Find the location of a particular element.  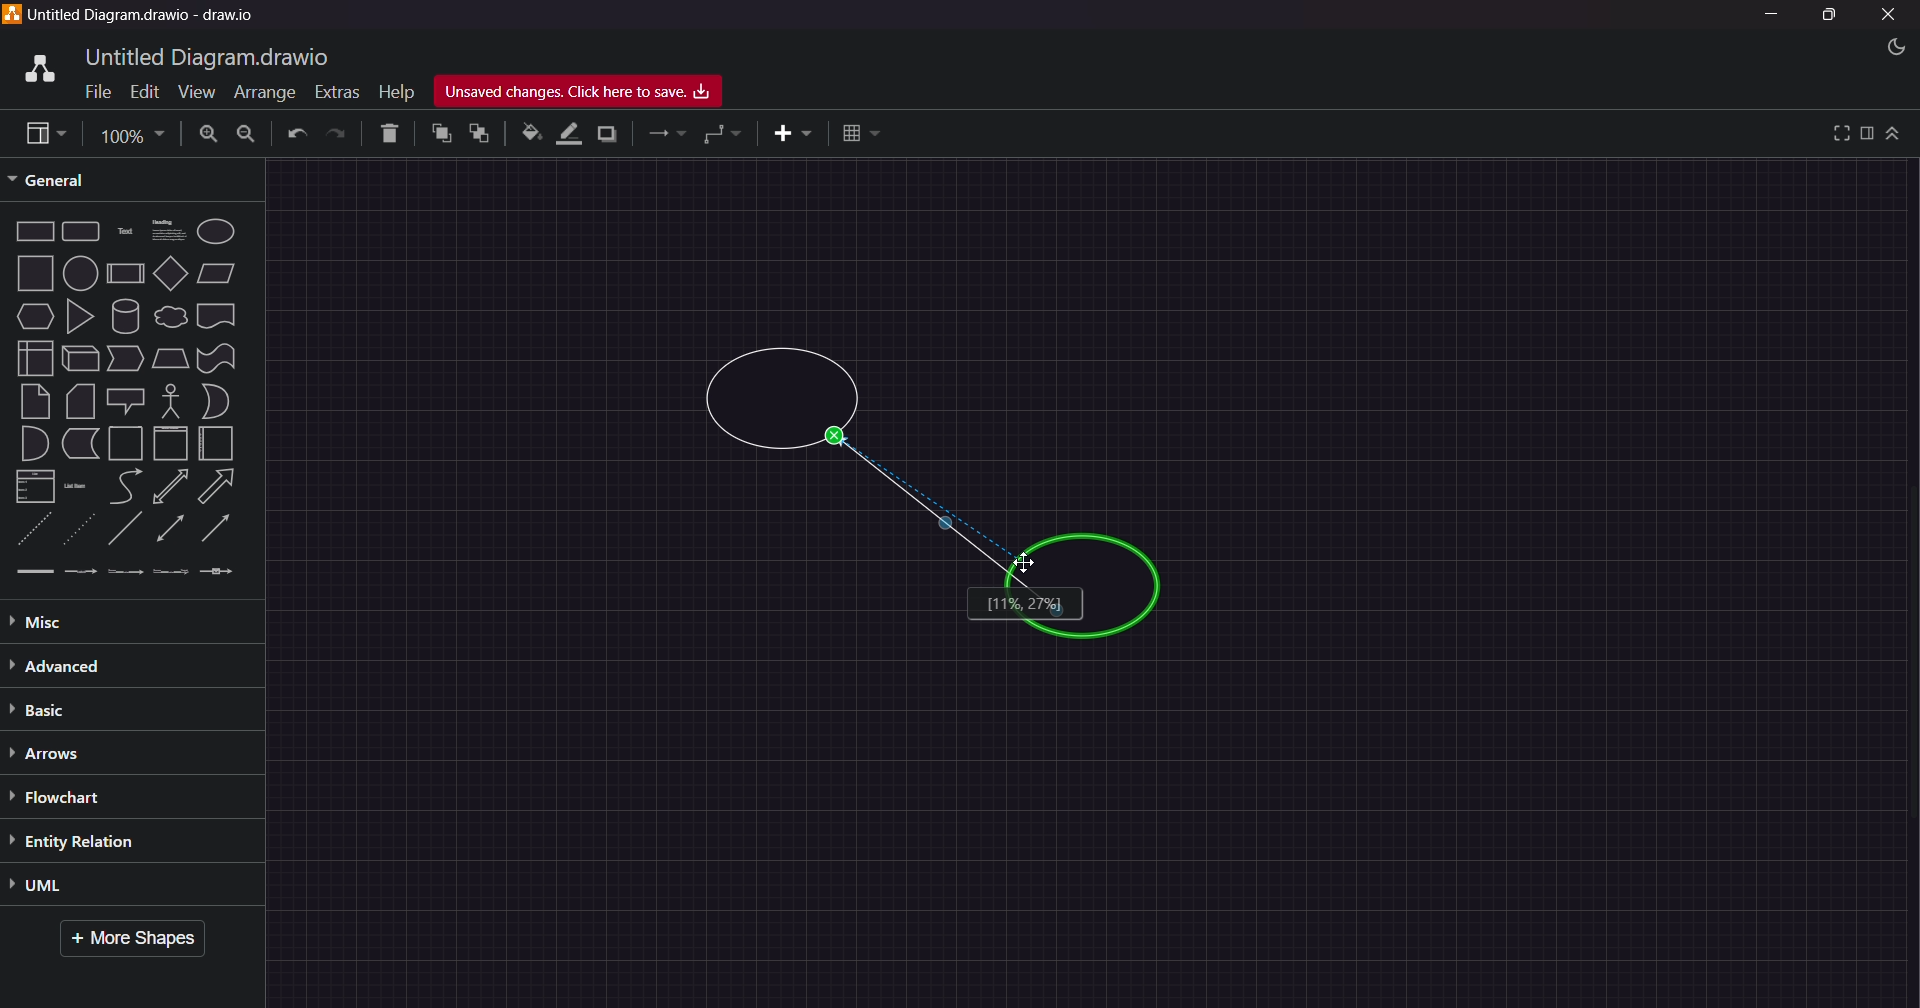

General is located at coordinates (64, 179).